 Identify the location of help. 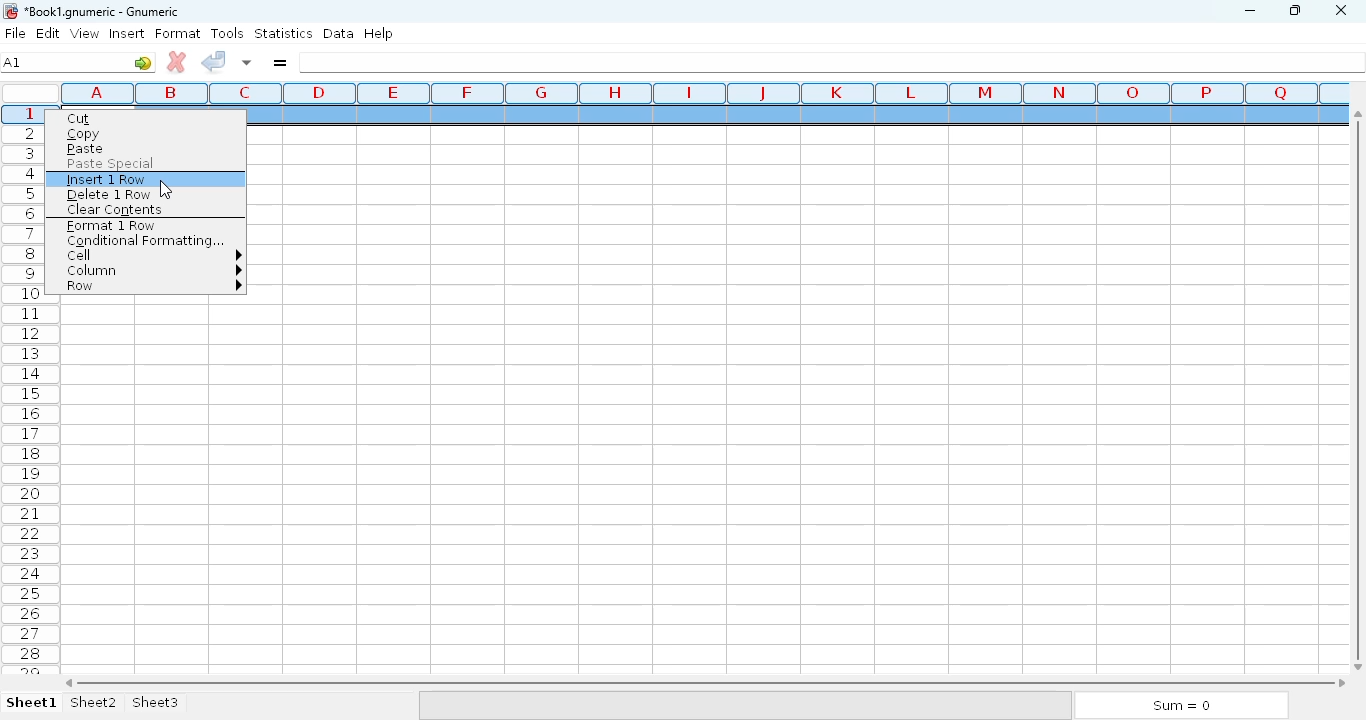
(378, 34).